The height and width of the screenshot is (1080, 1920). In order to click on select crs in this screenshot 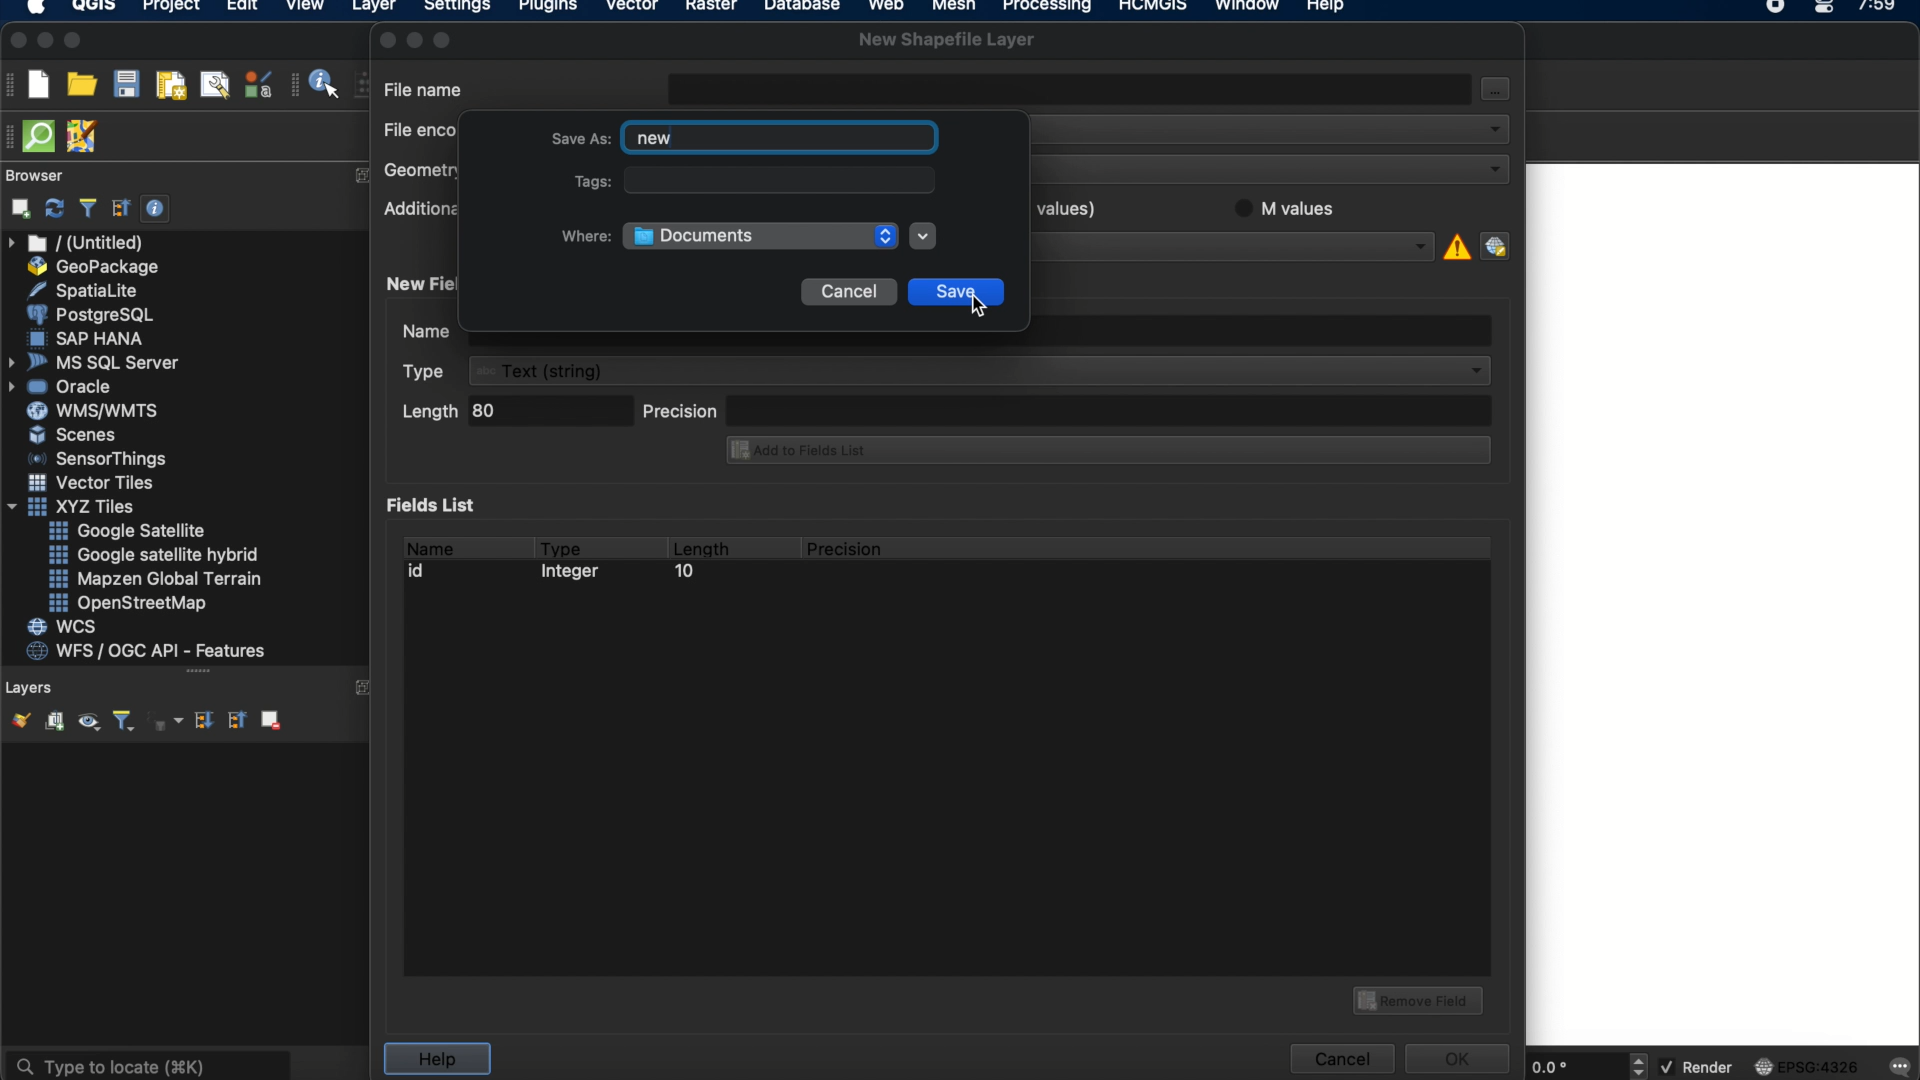, I will do `click(1495, 245)`.